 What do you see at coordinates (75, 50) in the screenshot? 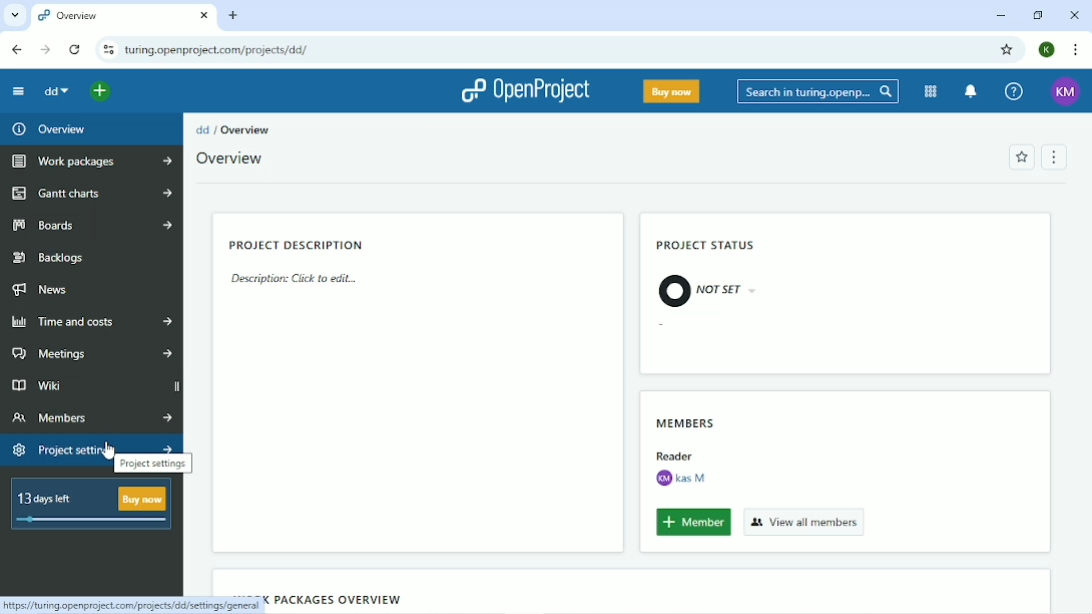
I see `Reload this page` at bounding box center [75, 50].